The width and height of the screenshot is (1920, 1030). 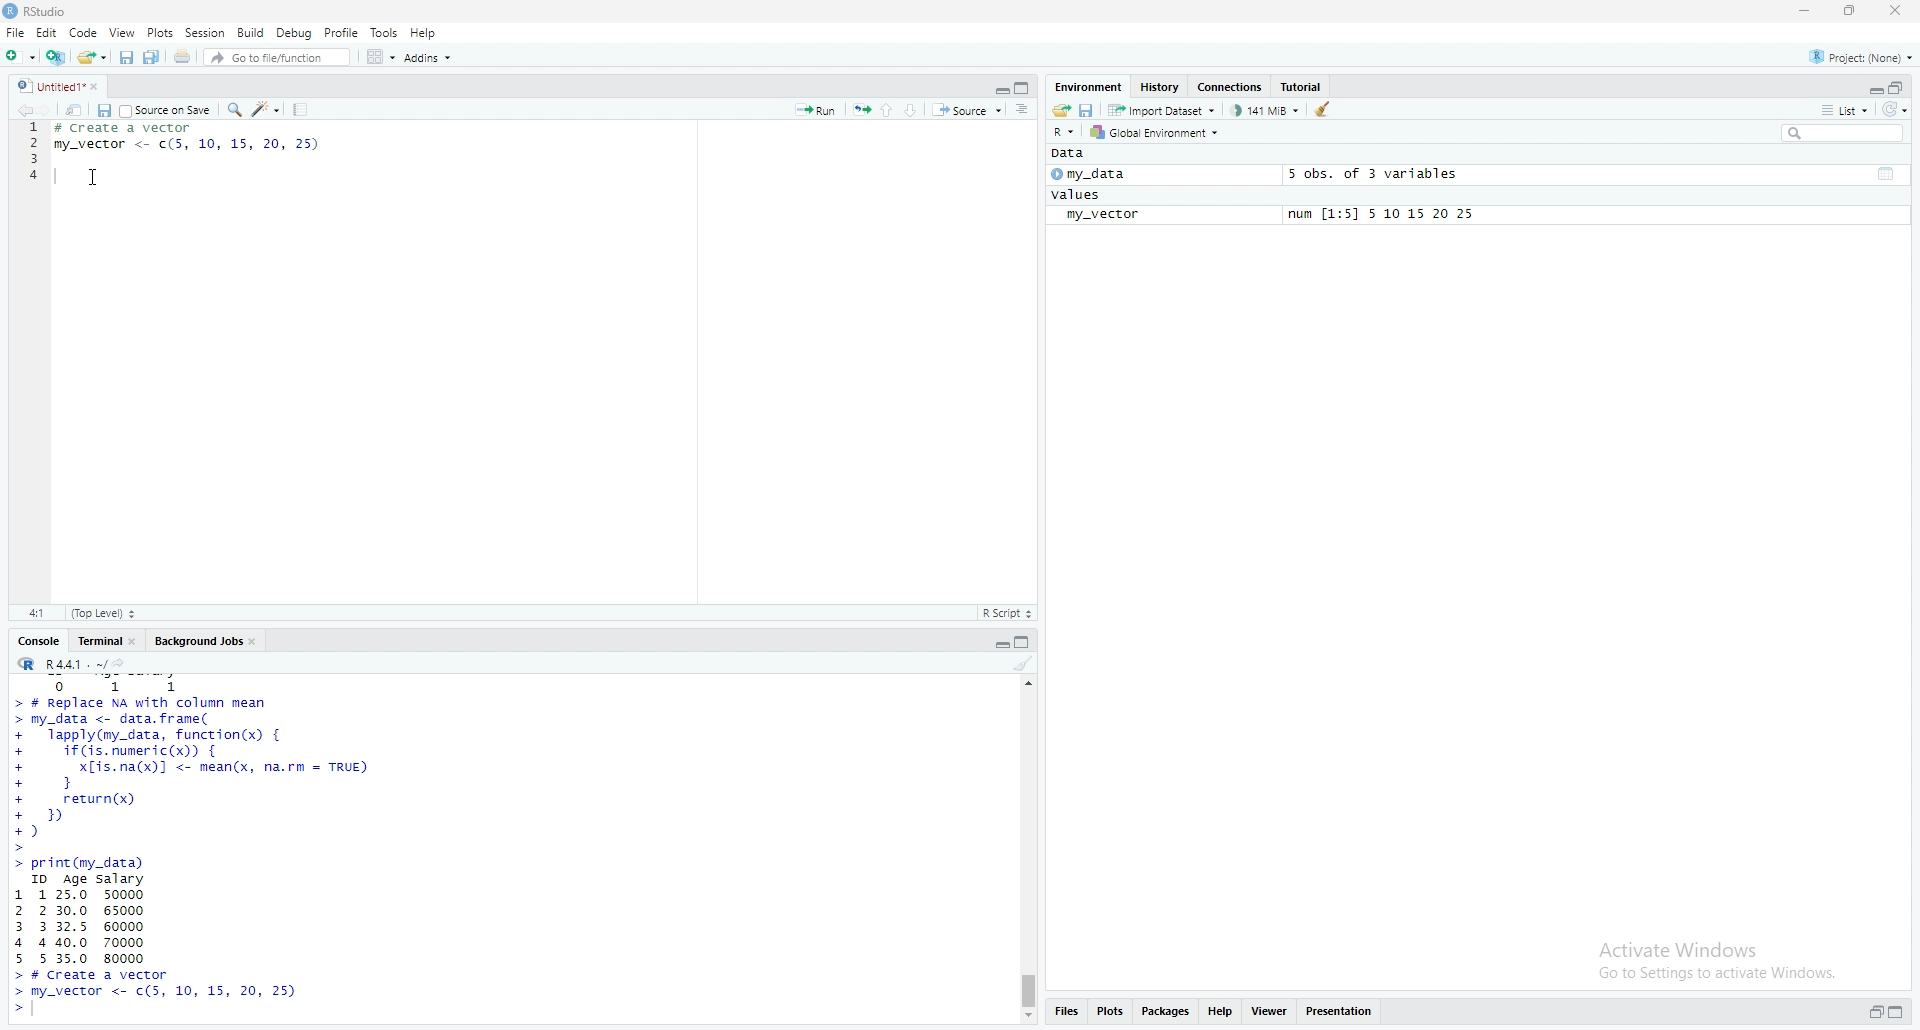 I want to click on expand, so click(x=1873, y=1012).